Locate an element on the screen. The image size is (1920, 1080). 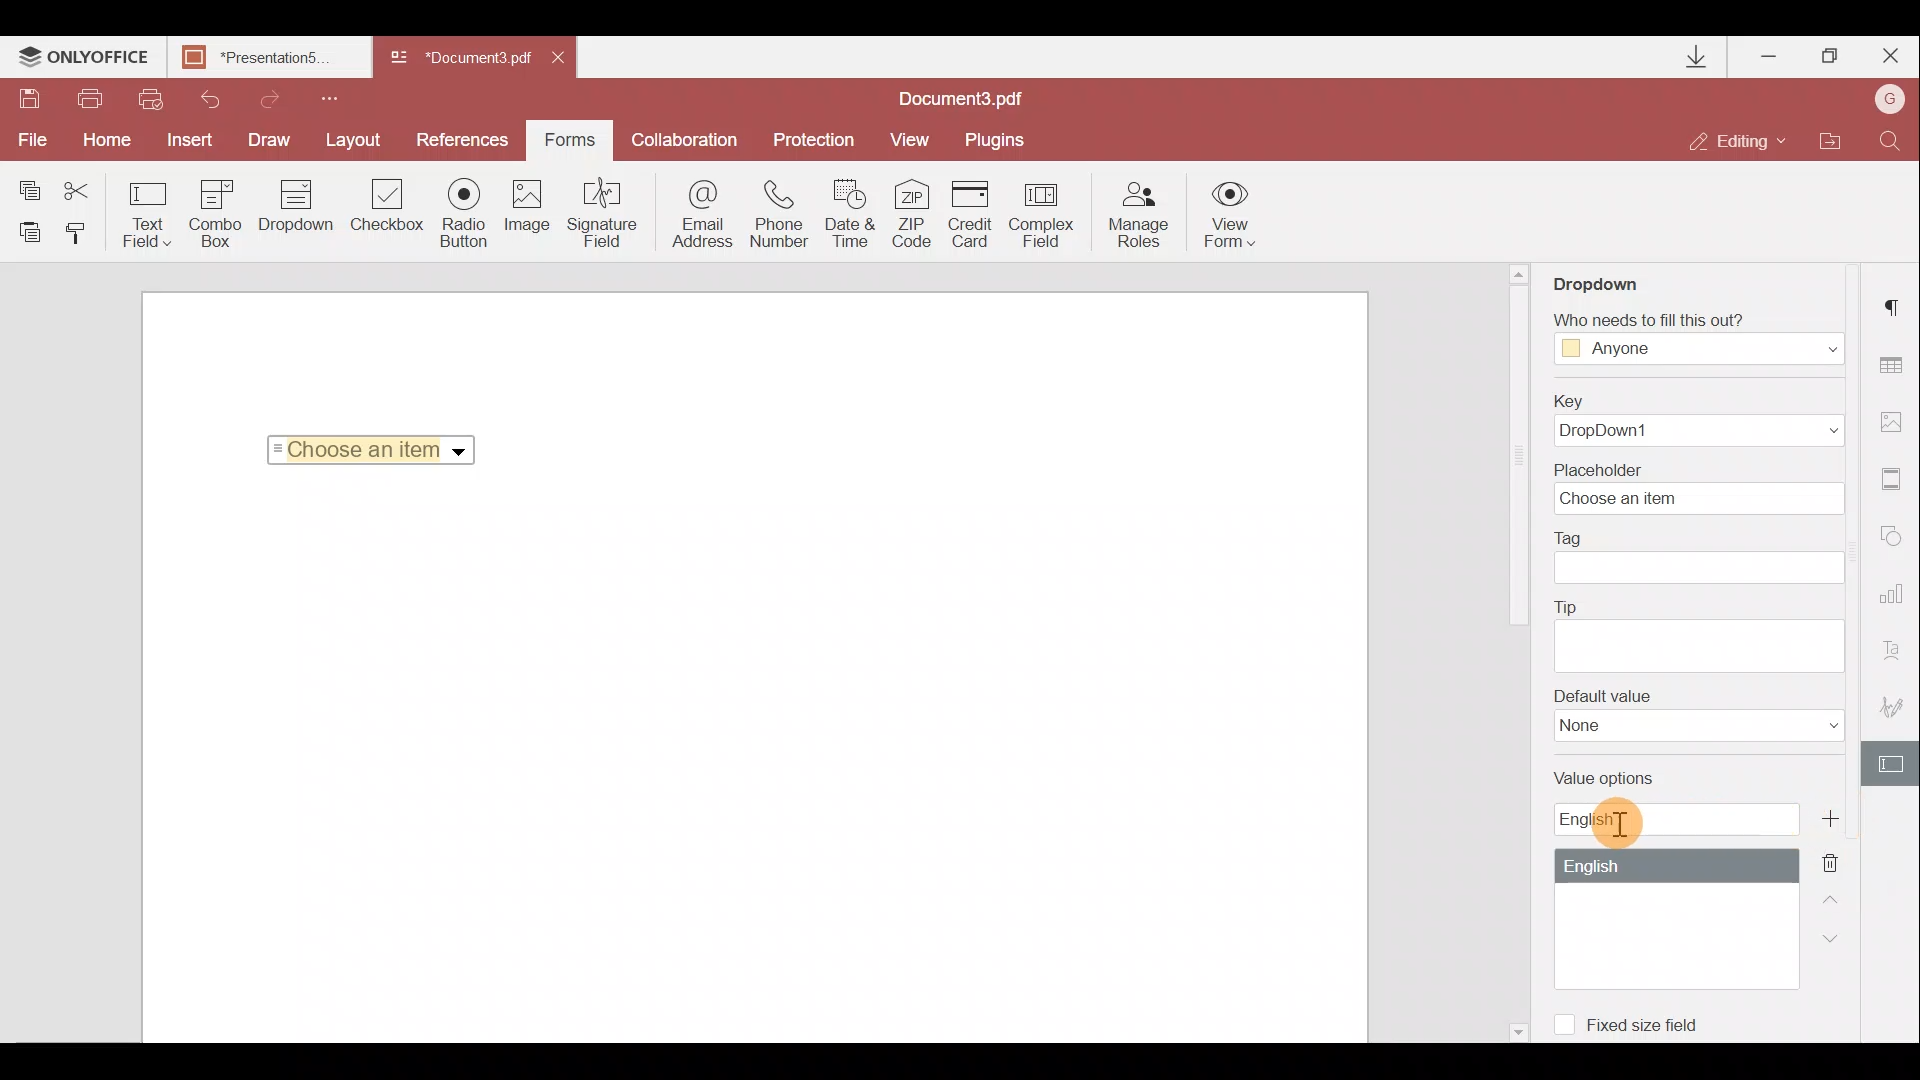
Save is located at coordinates (28, 101).